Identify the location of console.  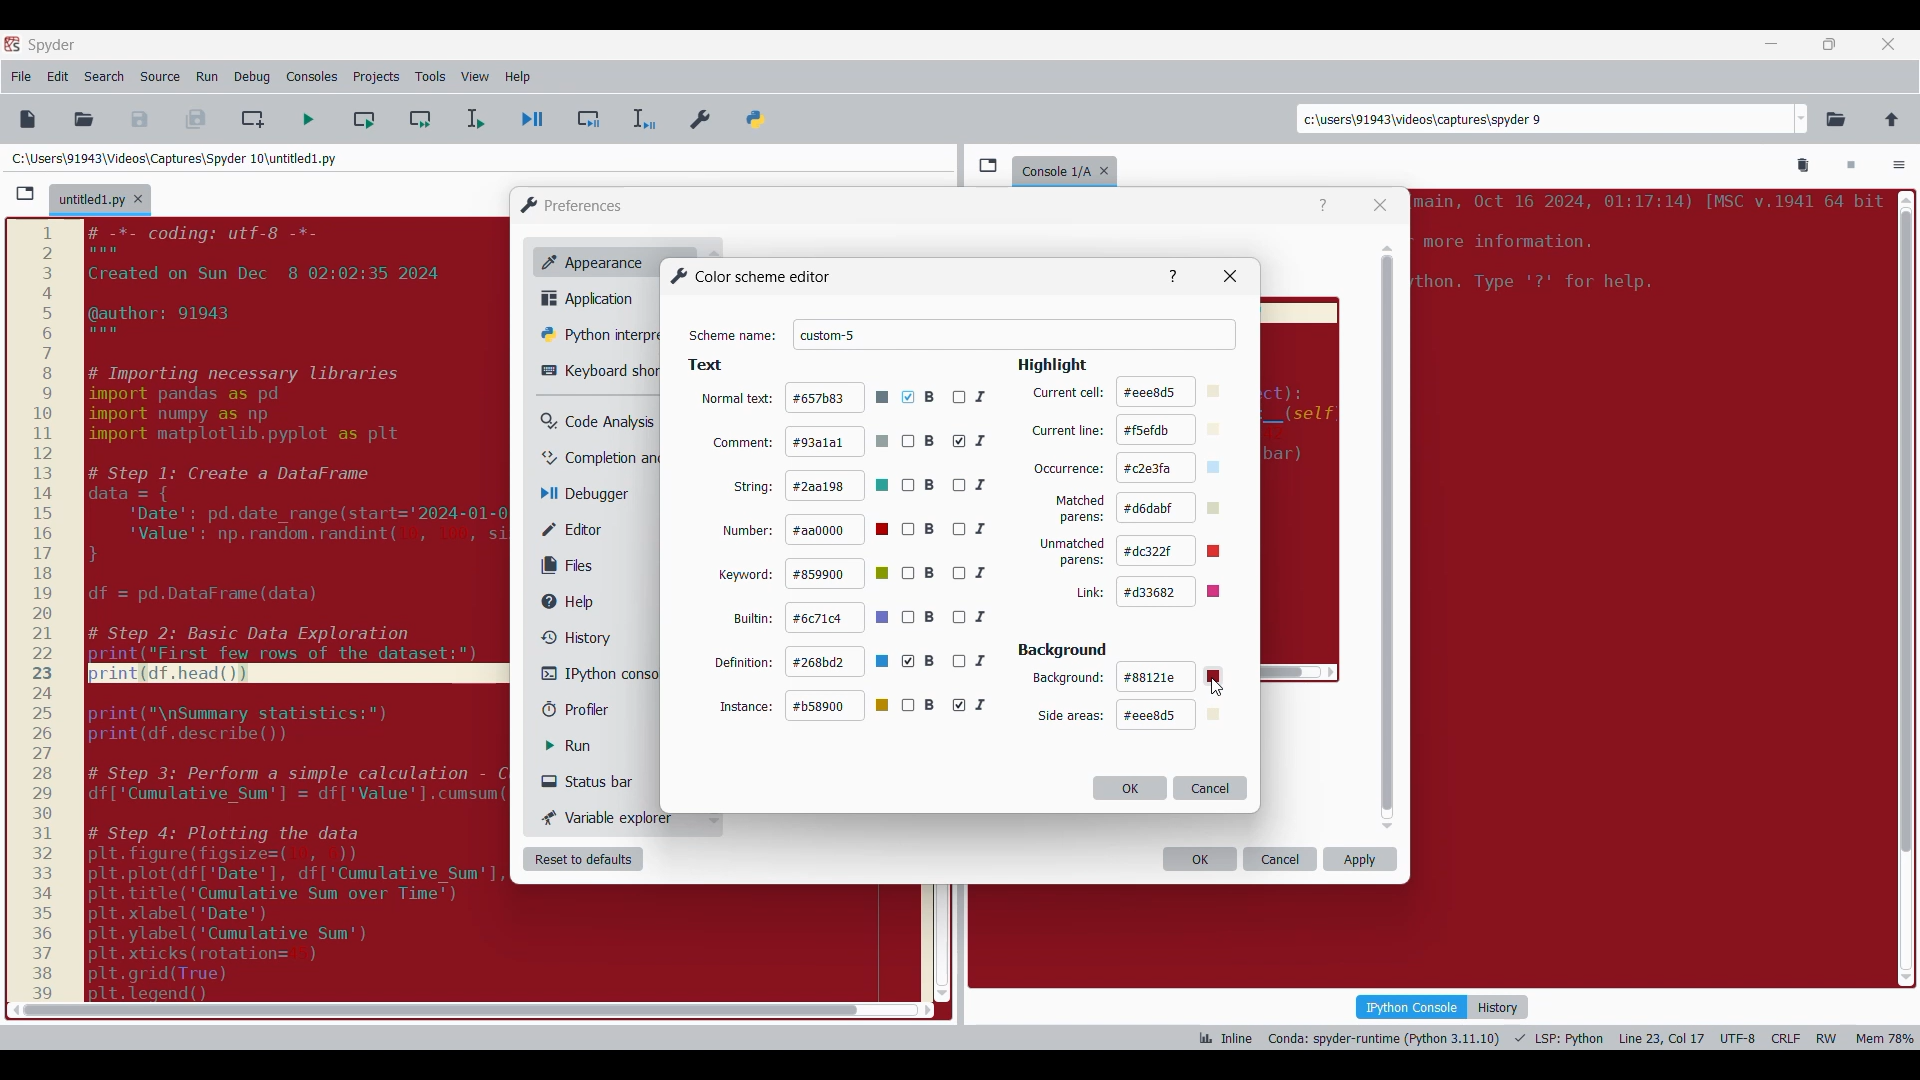
(1052, 169).